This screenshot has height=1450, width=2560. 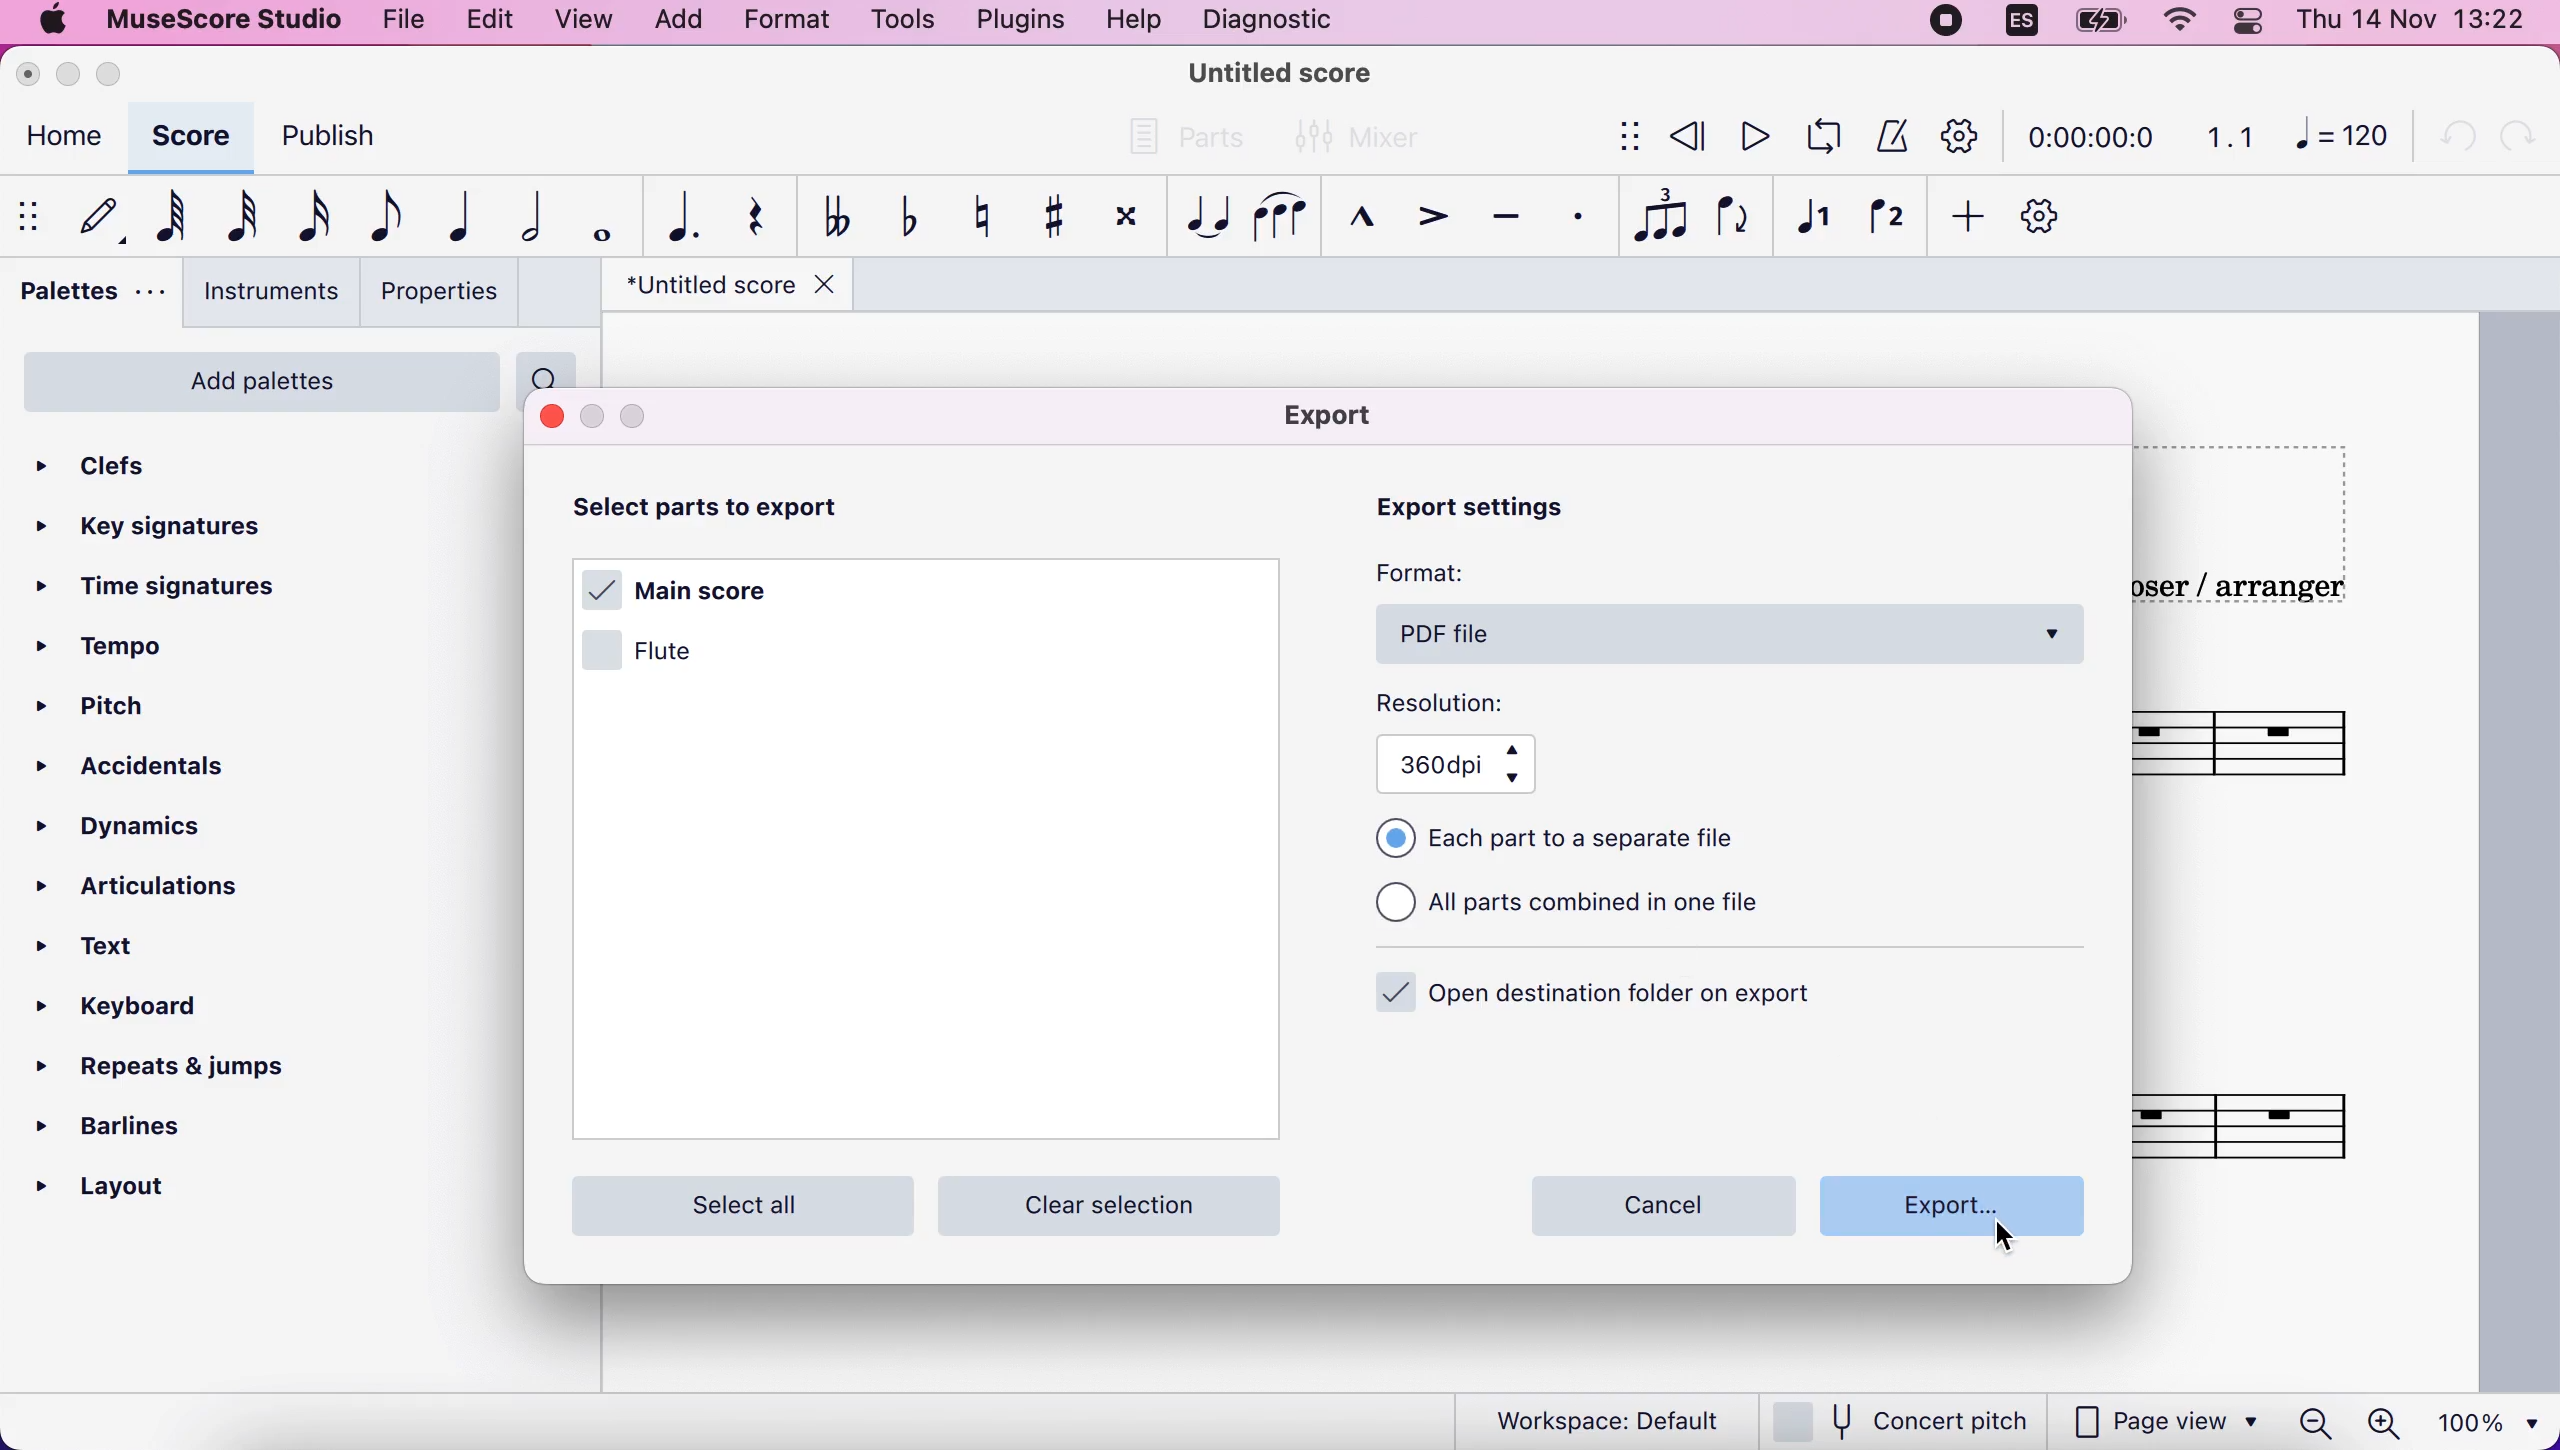 What do you see at coordinates (2013, 22) in the screenshot?
I see `language` at bounding box center [2013, 22].